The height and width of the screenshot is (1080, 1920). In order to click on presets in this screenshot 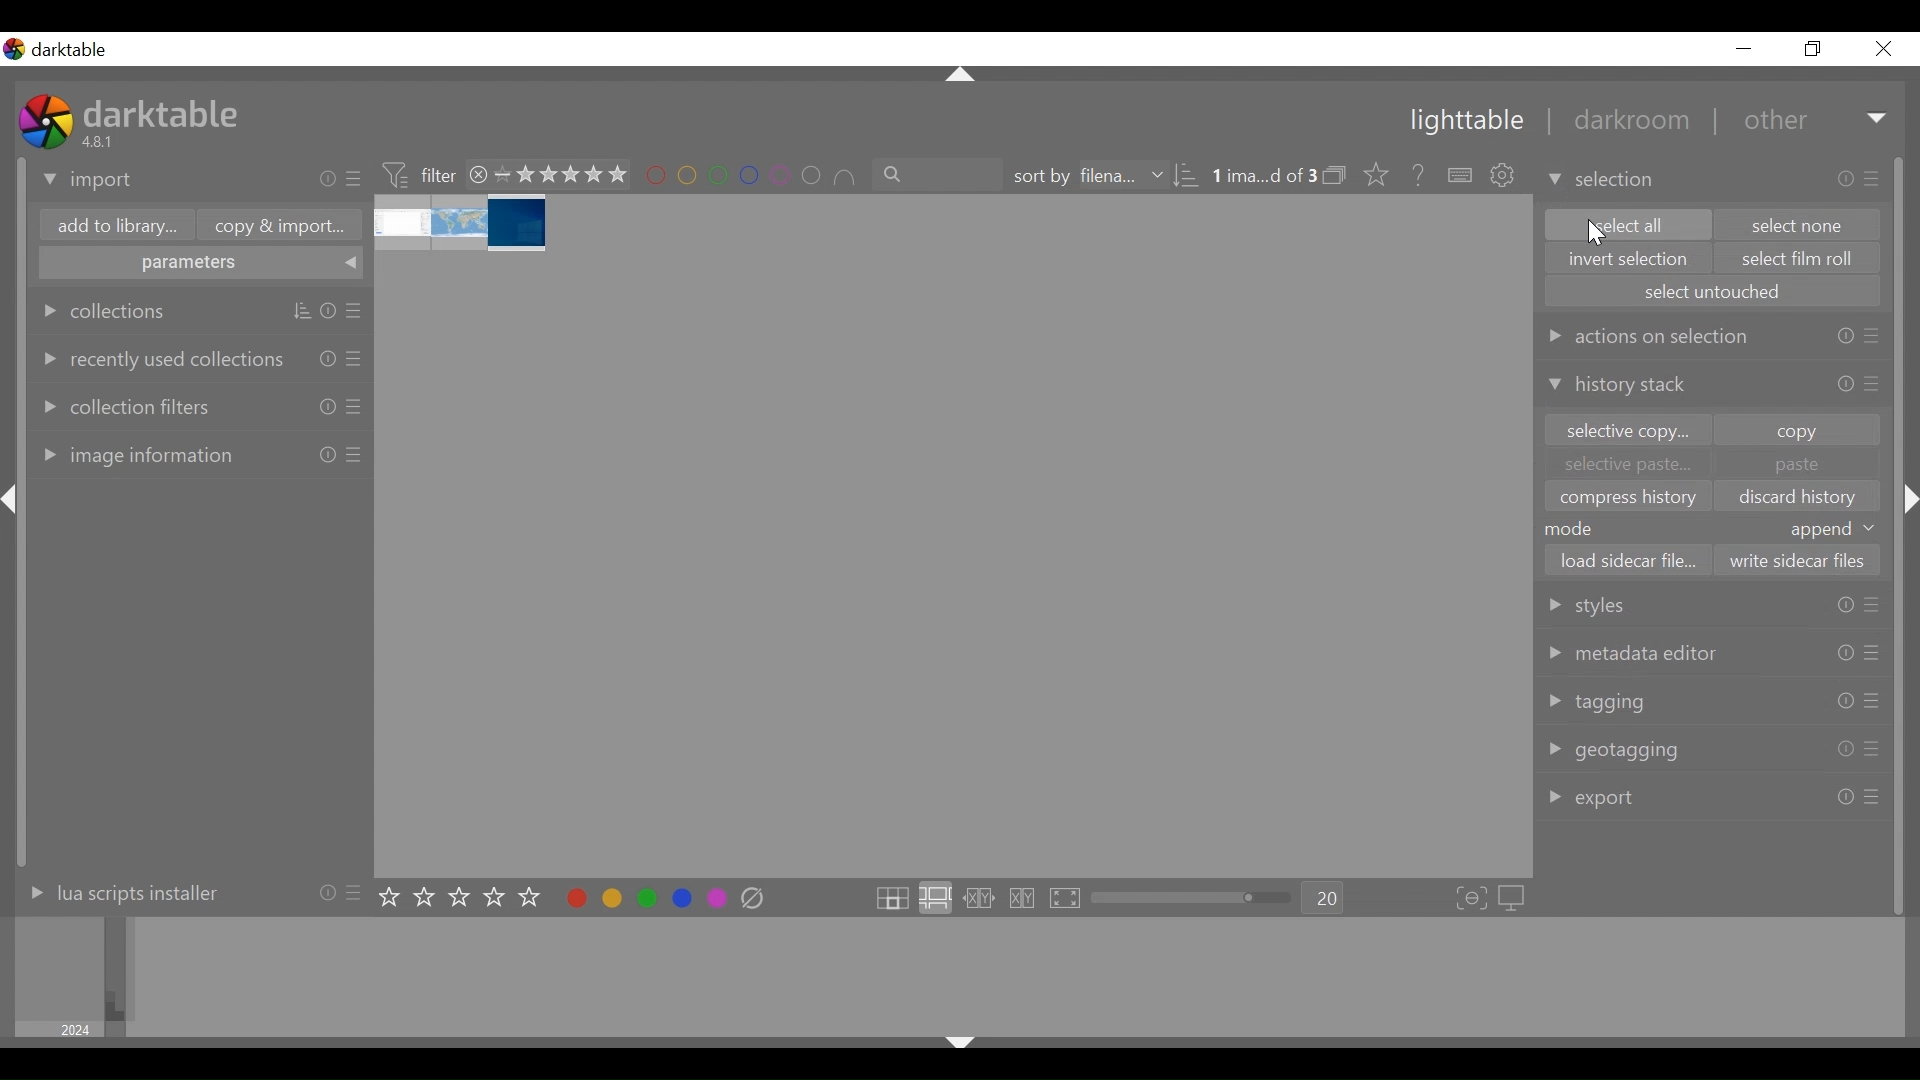, I will do `click(356, 357)`.